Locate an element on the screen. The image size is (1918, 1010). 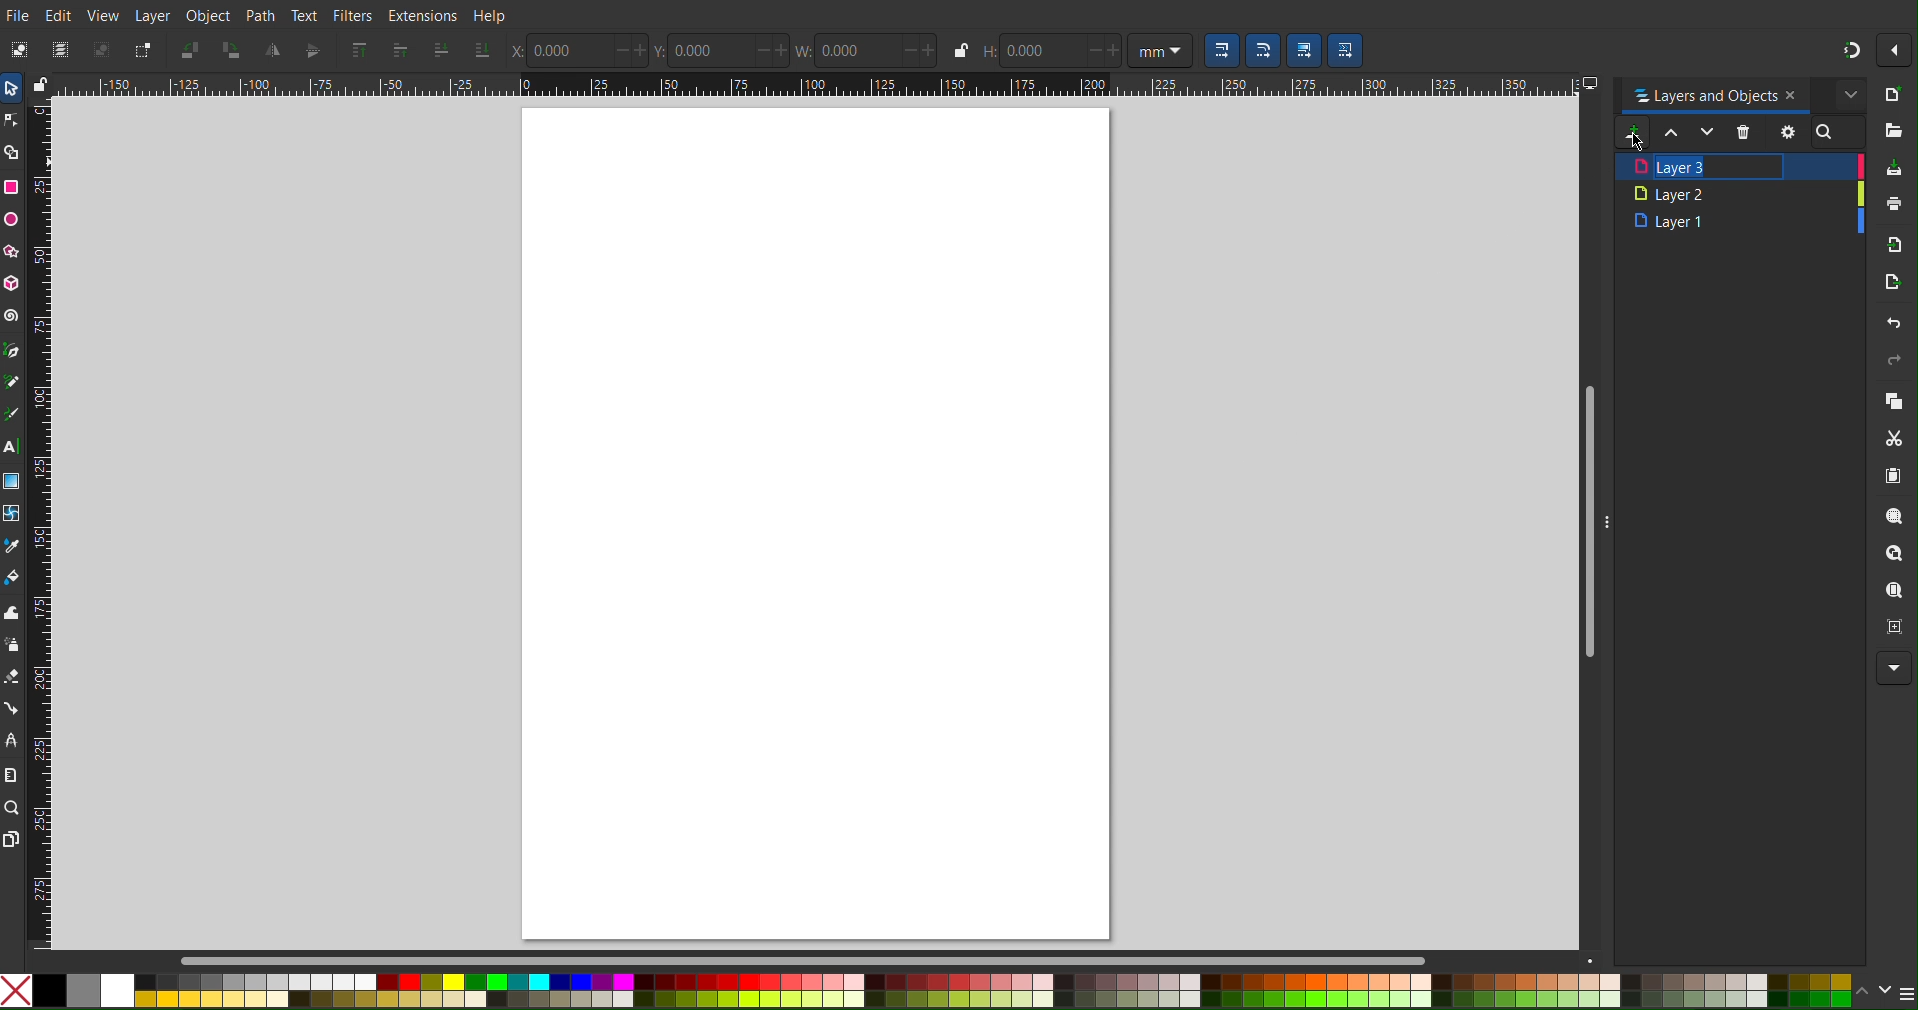
Calligraphy Tool is located at coordinates (16, 411).